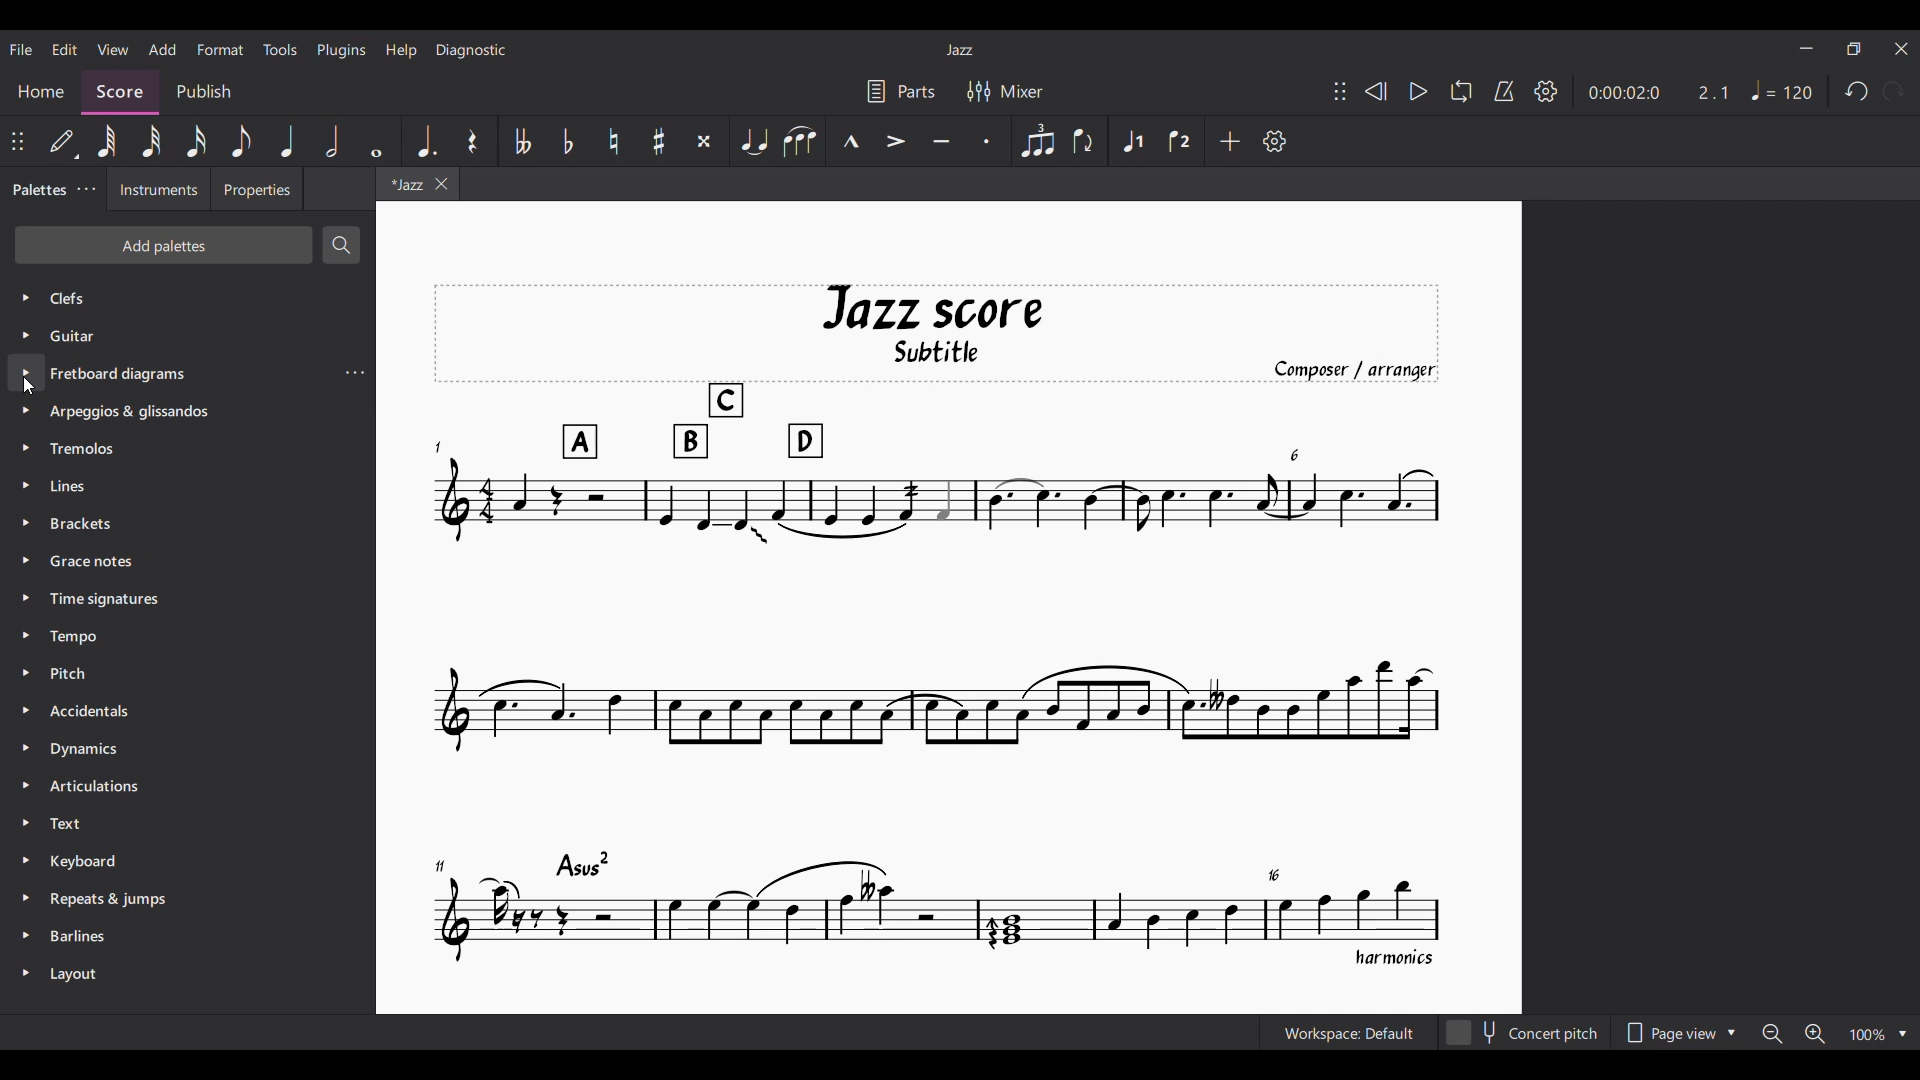  Describe the element at coordinates (896, 141) in the screenshot. I see `Accent` at that location.